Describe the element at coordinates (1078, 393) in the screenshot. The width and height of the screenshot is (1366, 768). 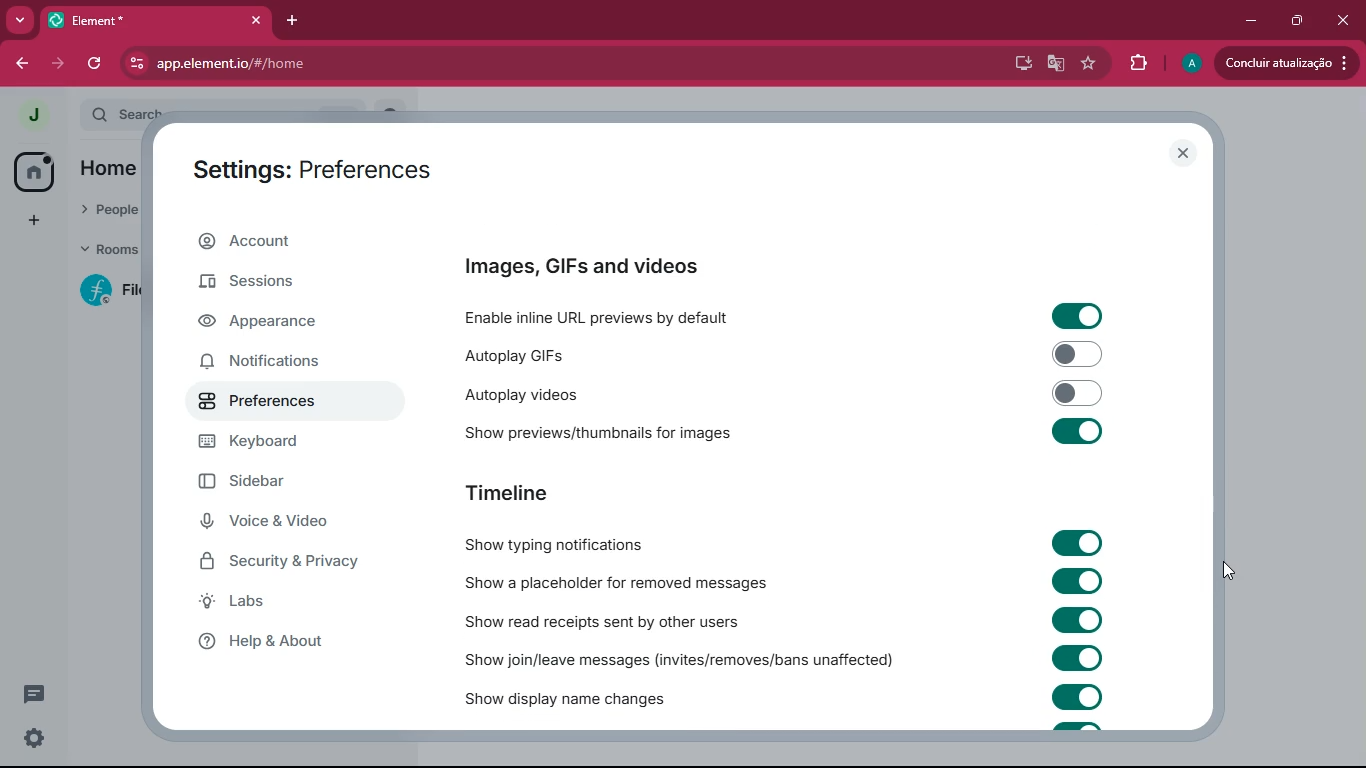
I see `toggle on/off` at that location.